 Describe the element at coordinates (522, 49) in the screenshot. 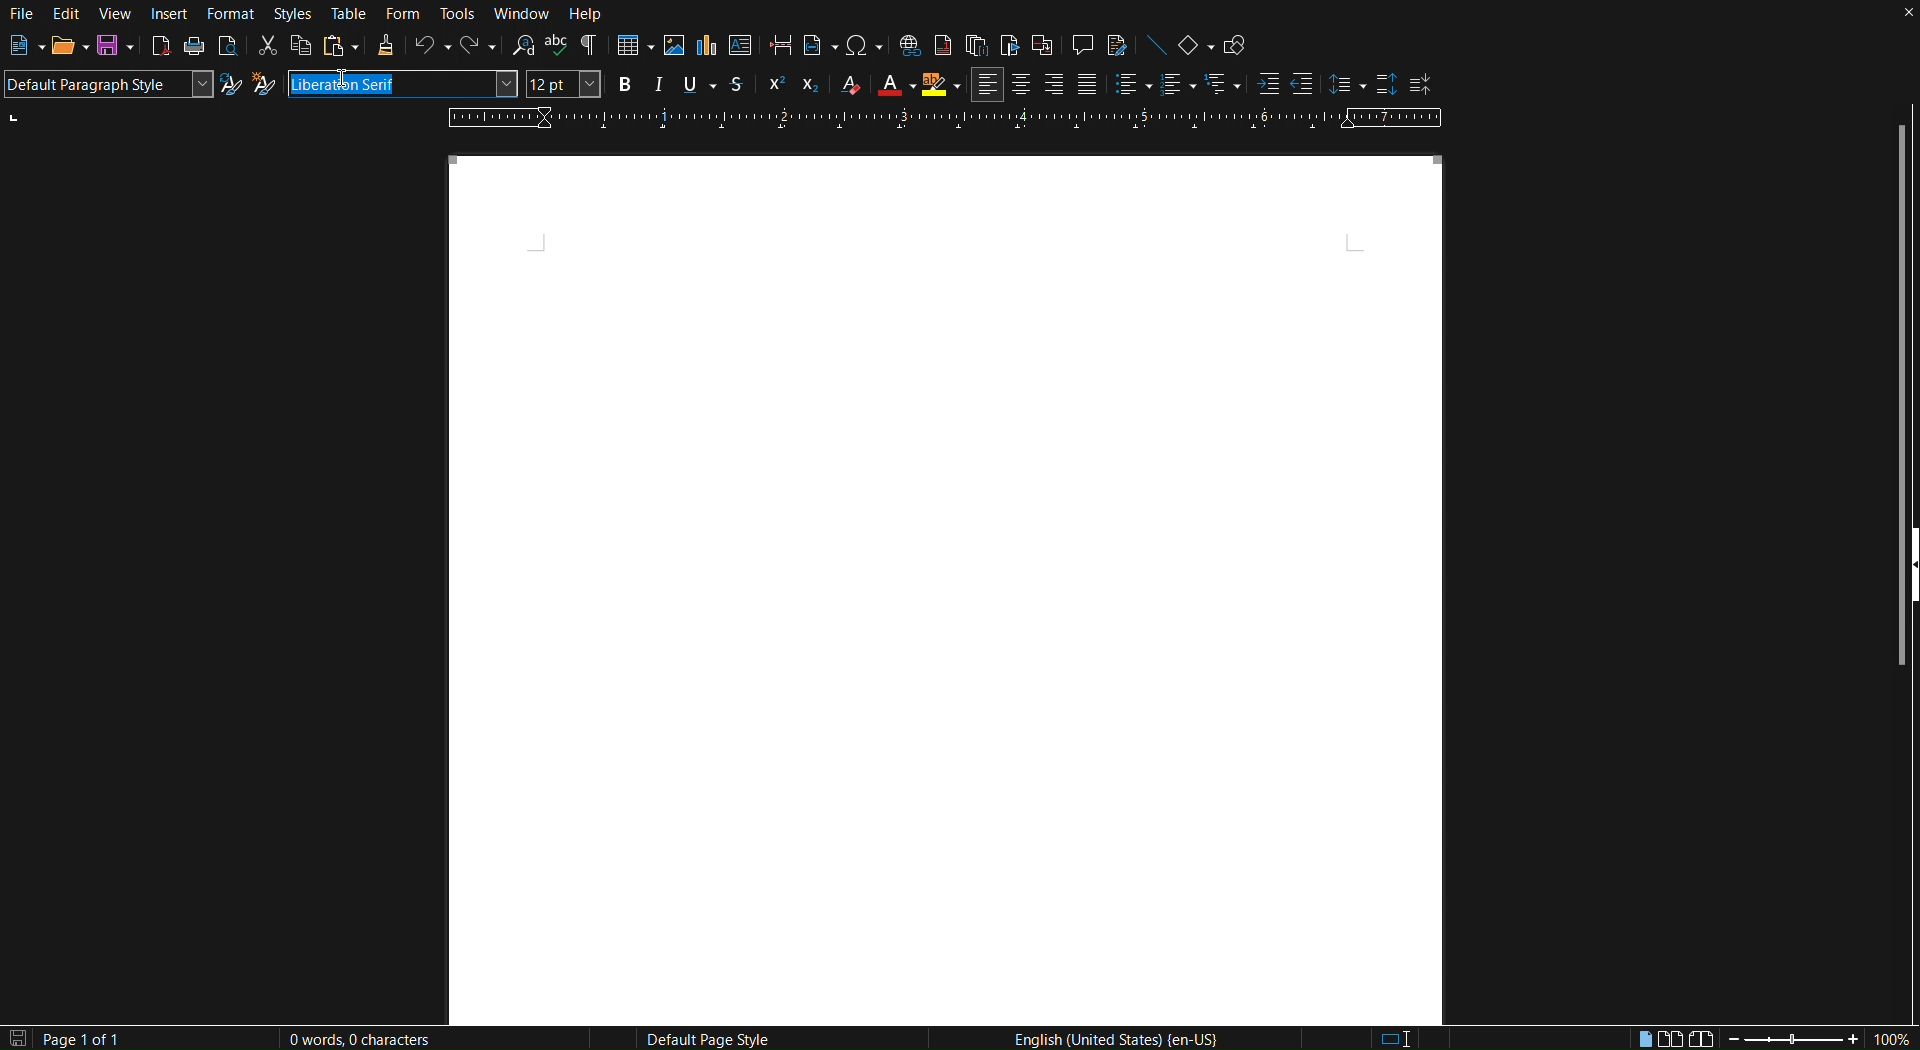

I see `Find and Replace` at that location.